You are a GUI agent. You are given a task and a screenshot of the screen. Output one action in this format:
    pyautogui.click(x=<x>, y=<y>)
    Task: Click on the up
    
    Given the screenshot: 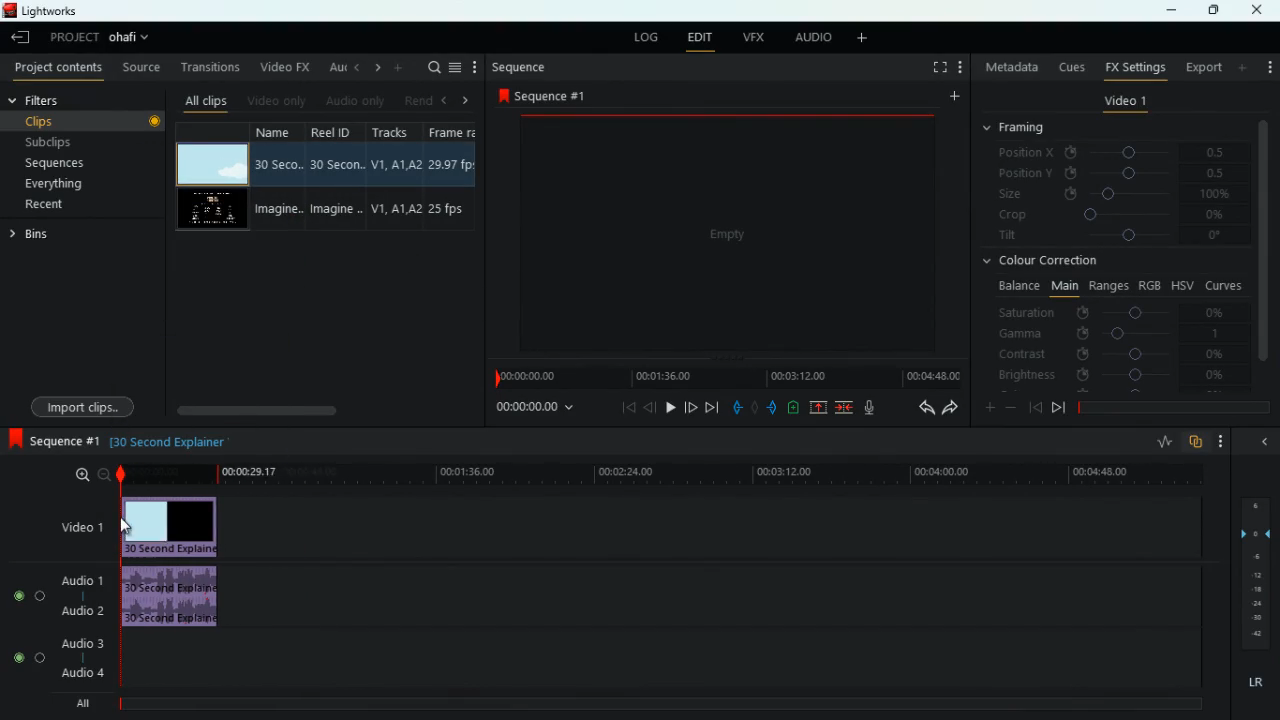 What is the action you would take?
    pyautogui.click(x=818, y=408)
    